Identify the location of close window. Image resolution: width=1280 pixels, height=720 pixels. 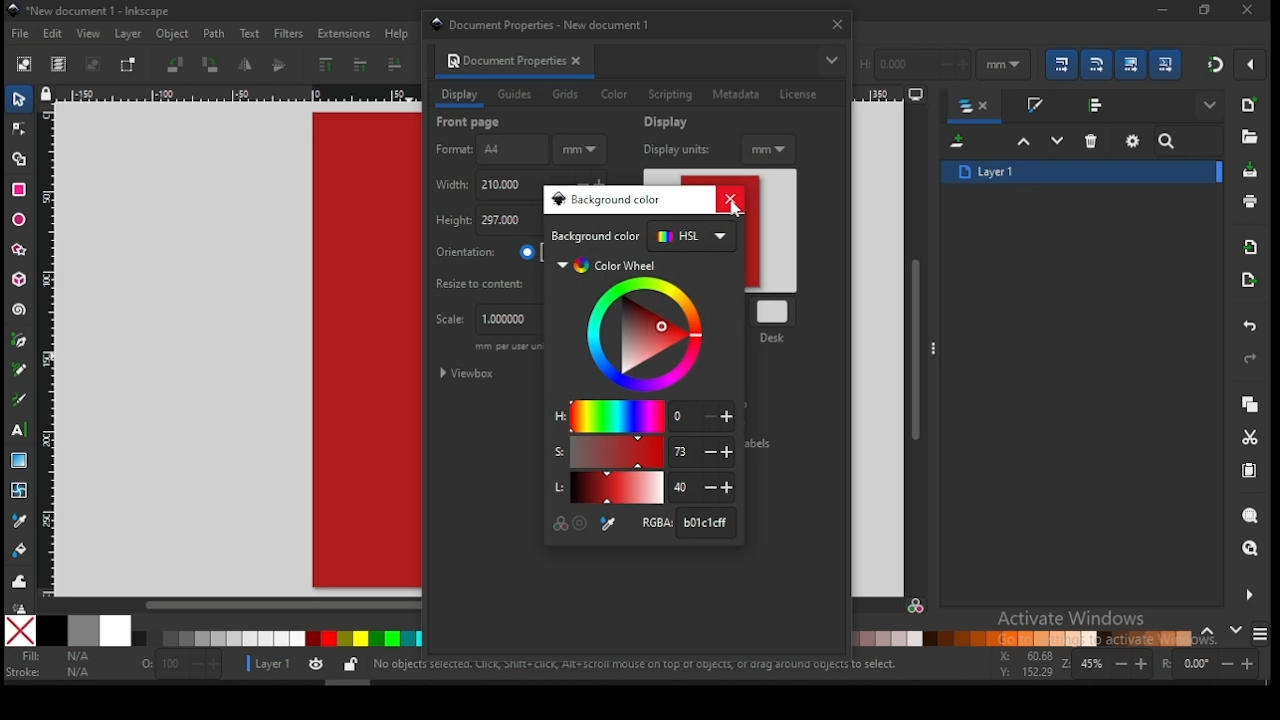
(836, 24).